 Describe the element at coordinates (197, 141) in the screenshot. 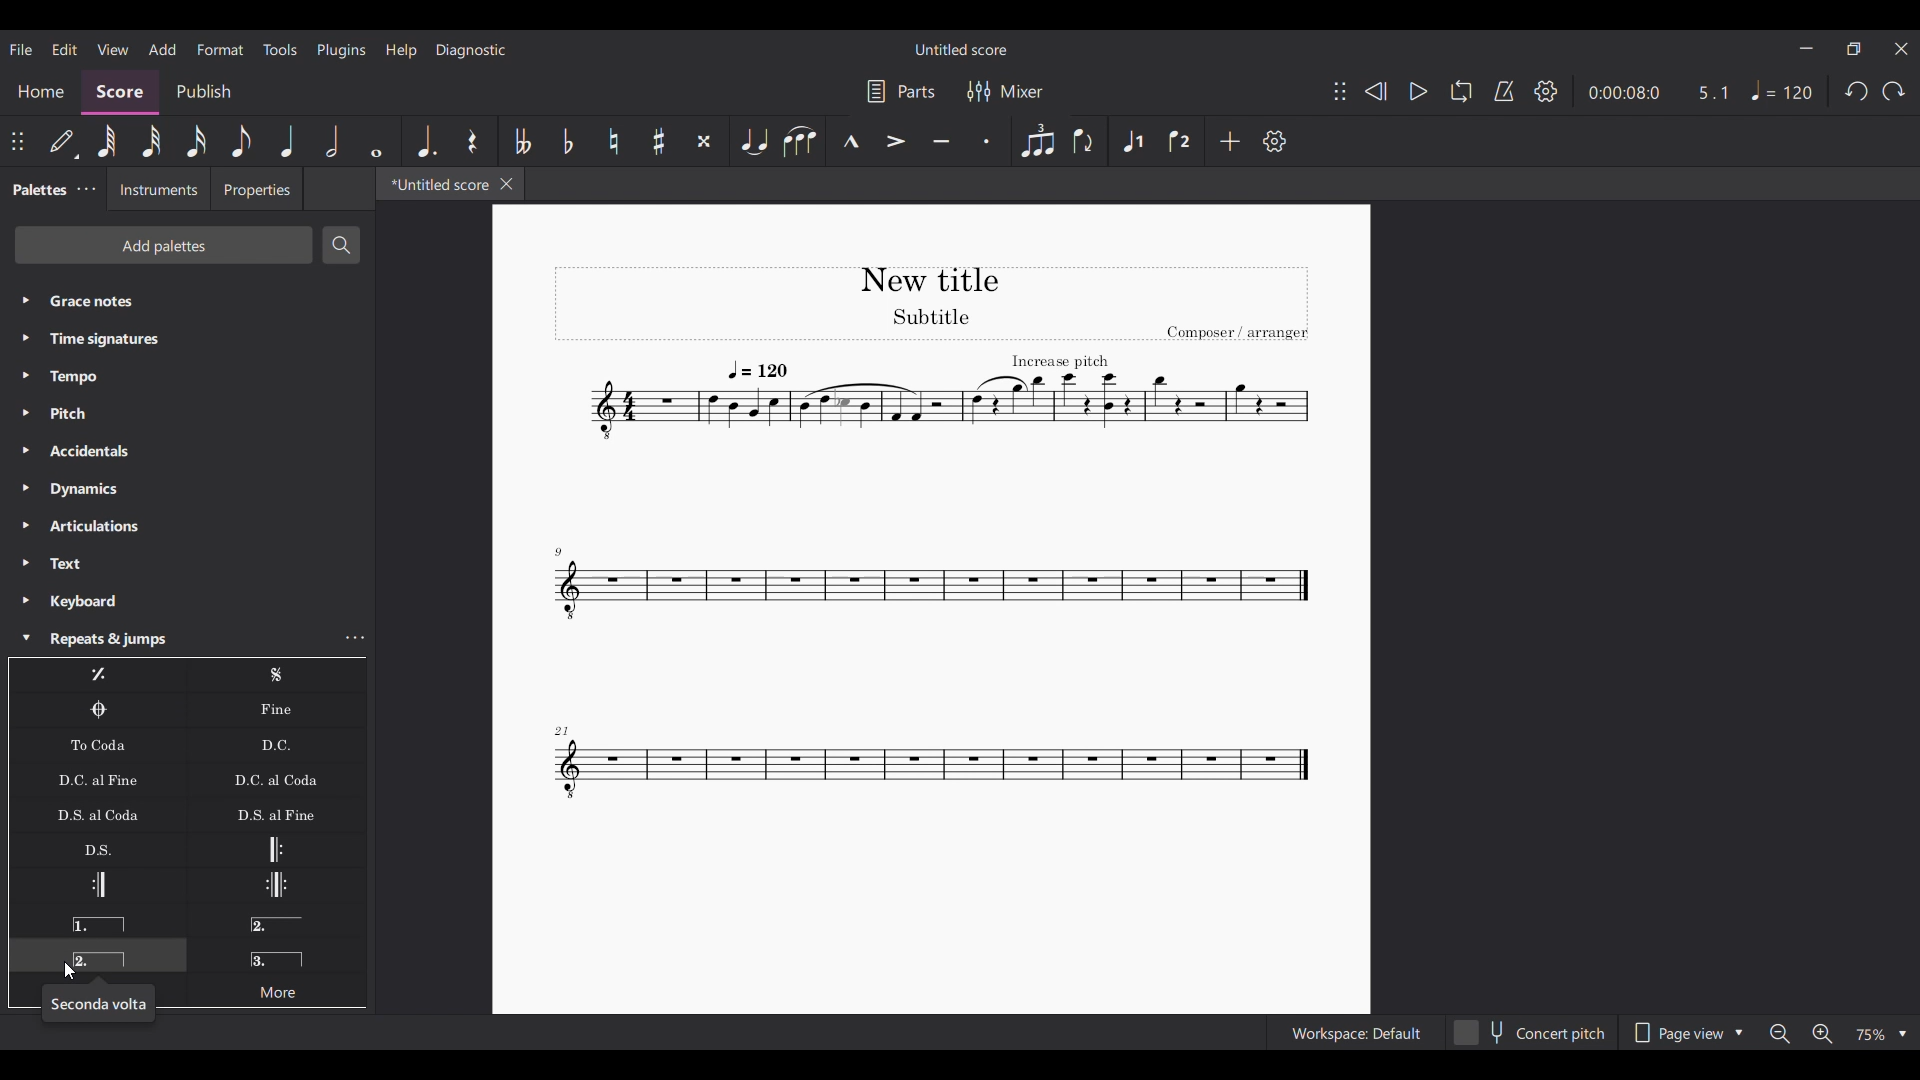

I see `16th note` at that location.